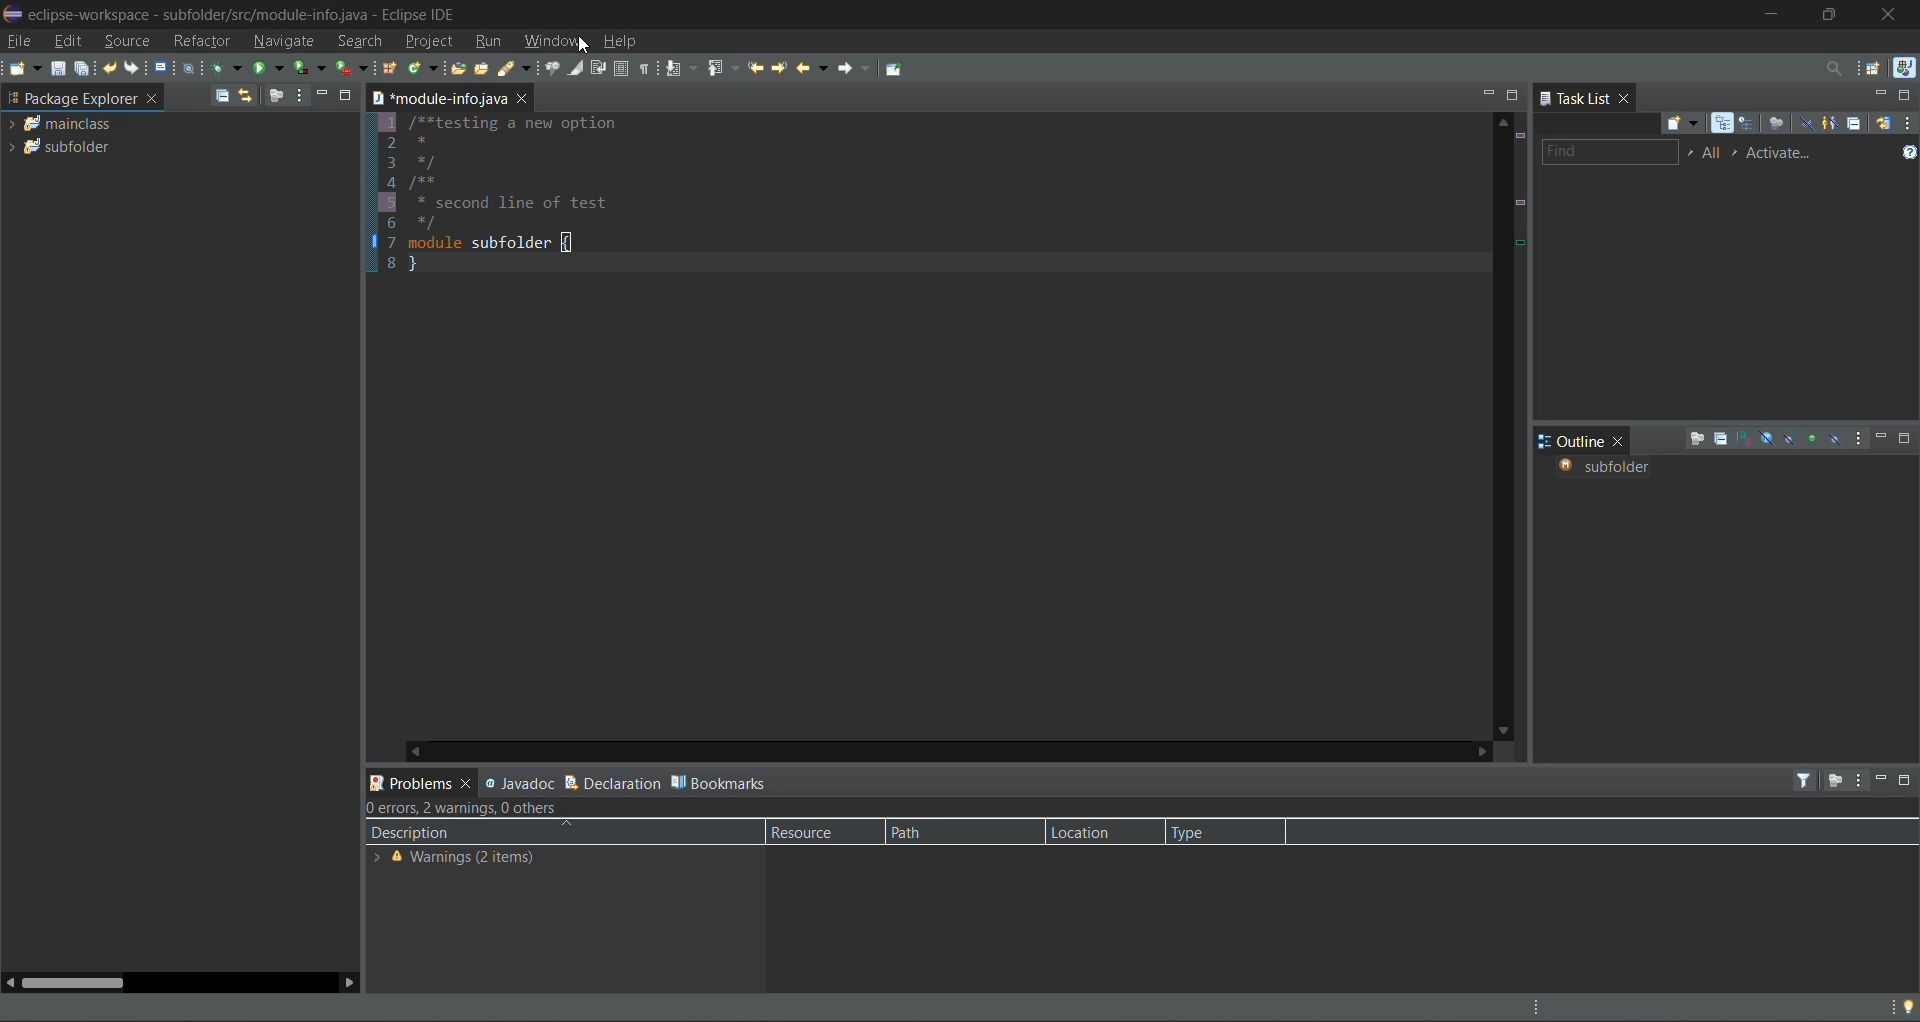  I want to click on cursor, so click(585, 44).